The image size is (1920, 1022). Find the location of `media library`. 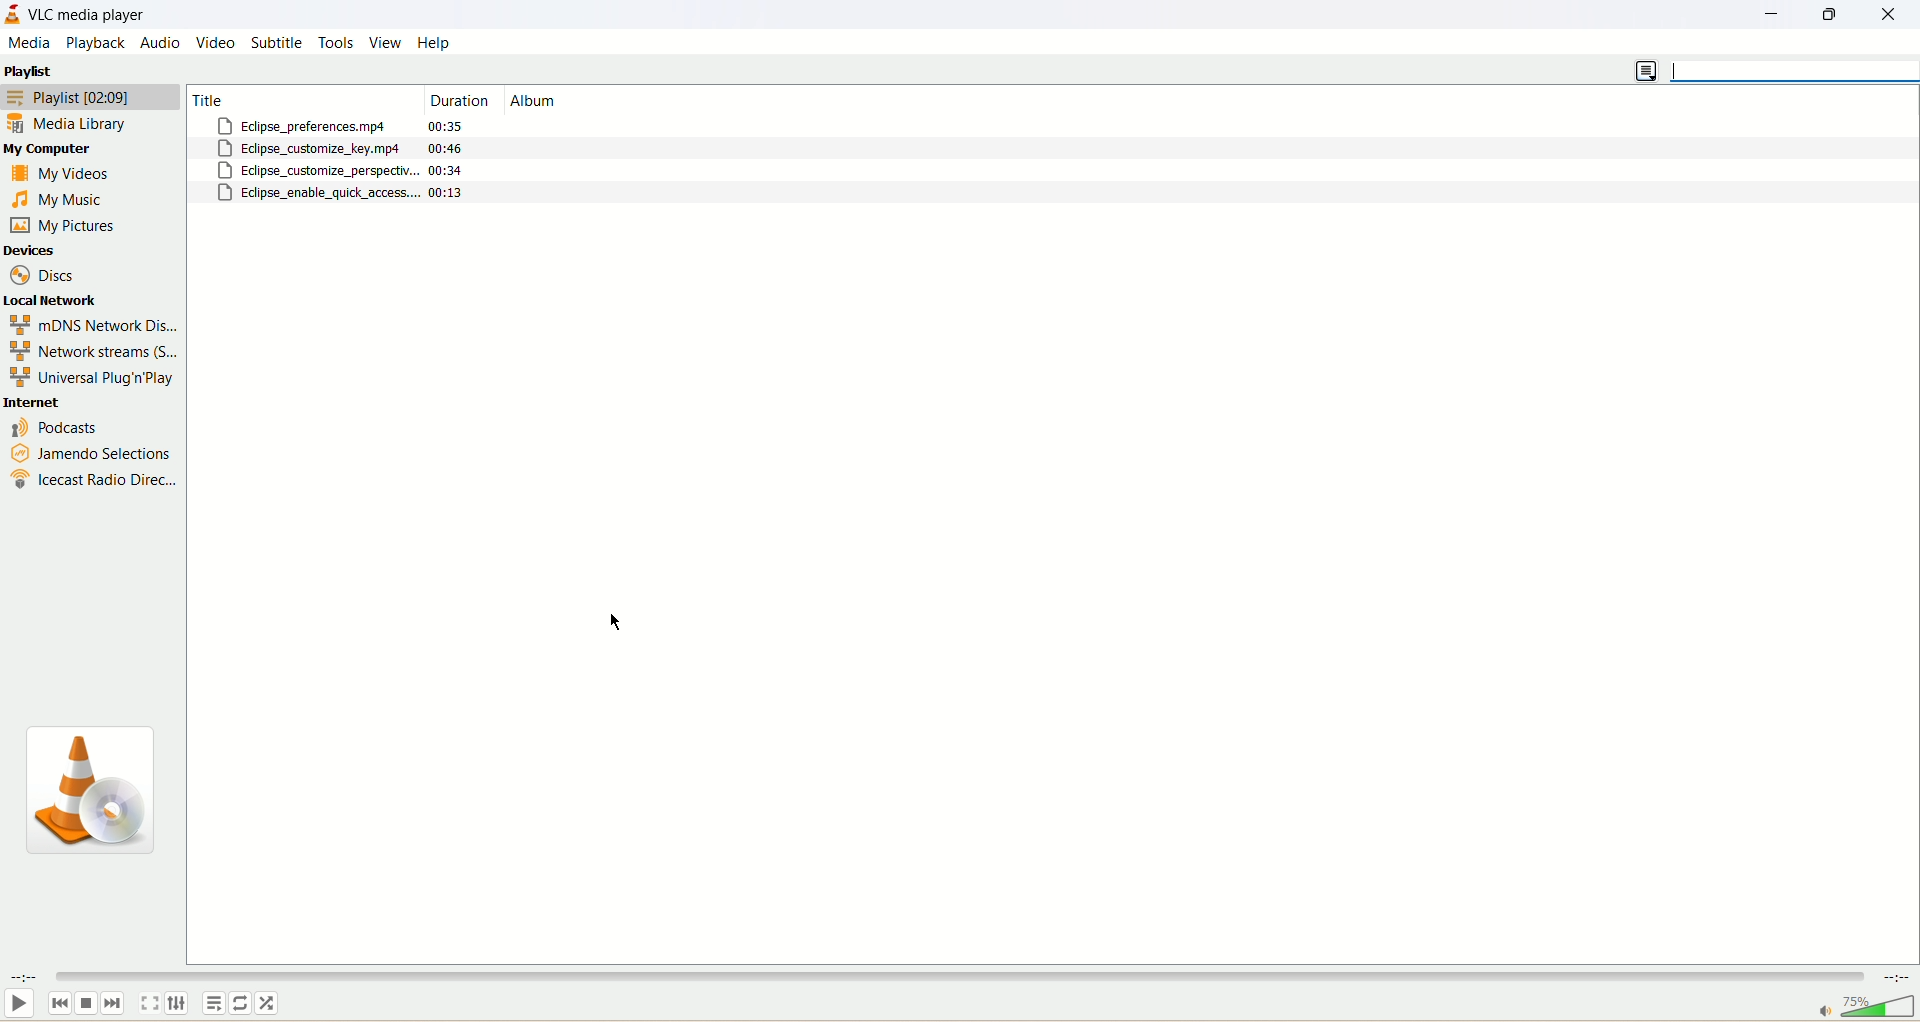

media library is located at coordinates (66, 123).